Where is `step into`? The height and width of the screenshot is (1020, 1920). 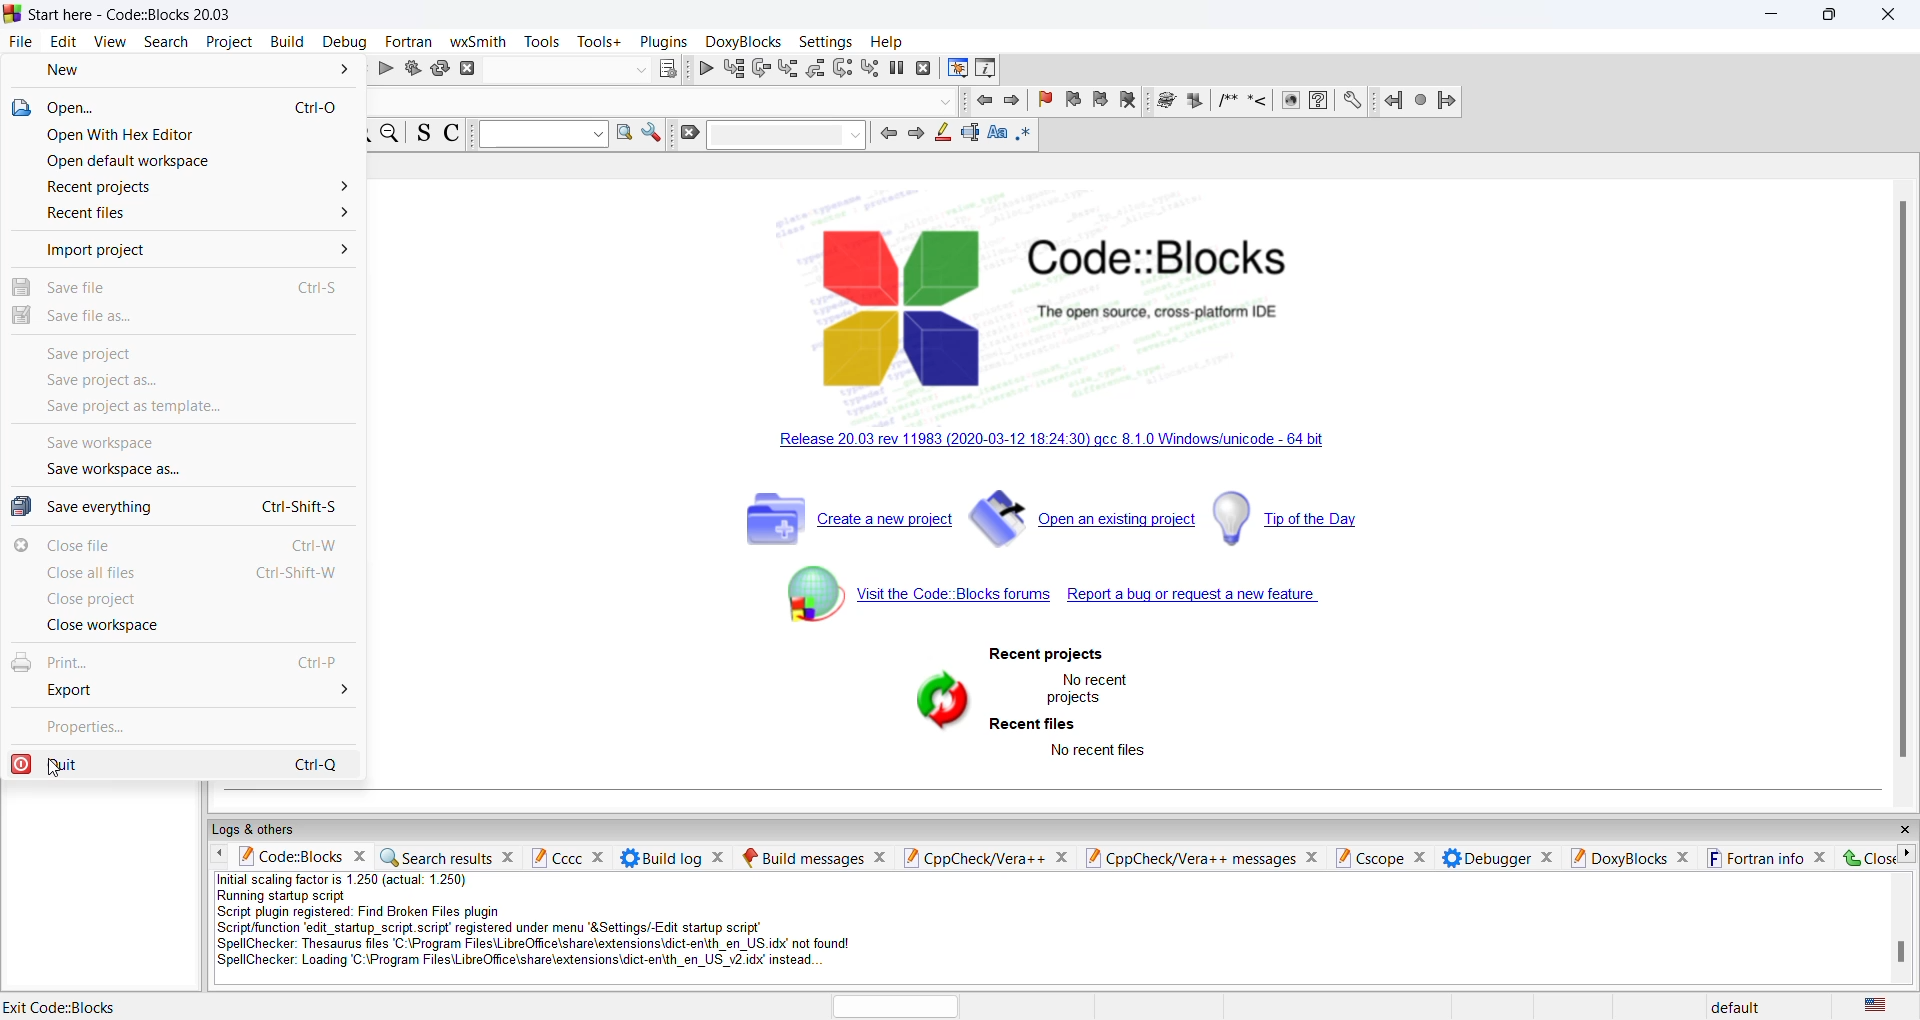
step into is located at coordinates (789, 68).